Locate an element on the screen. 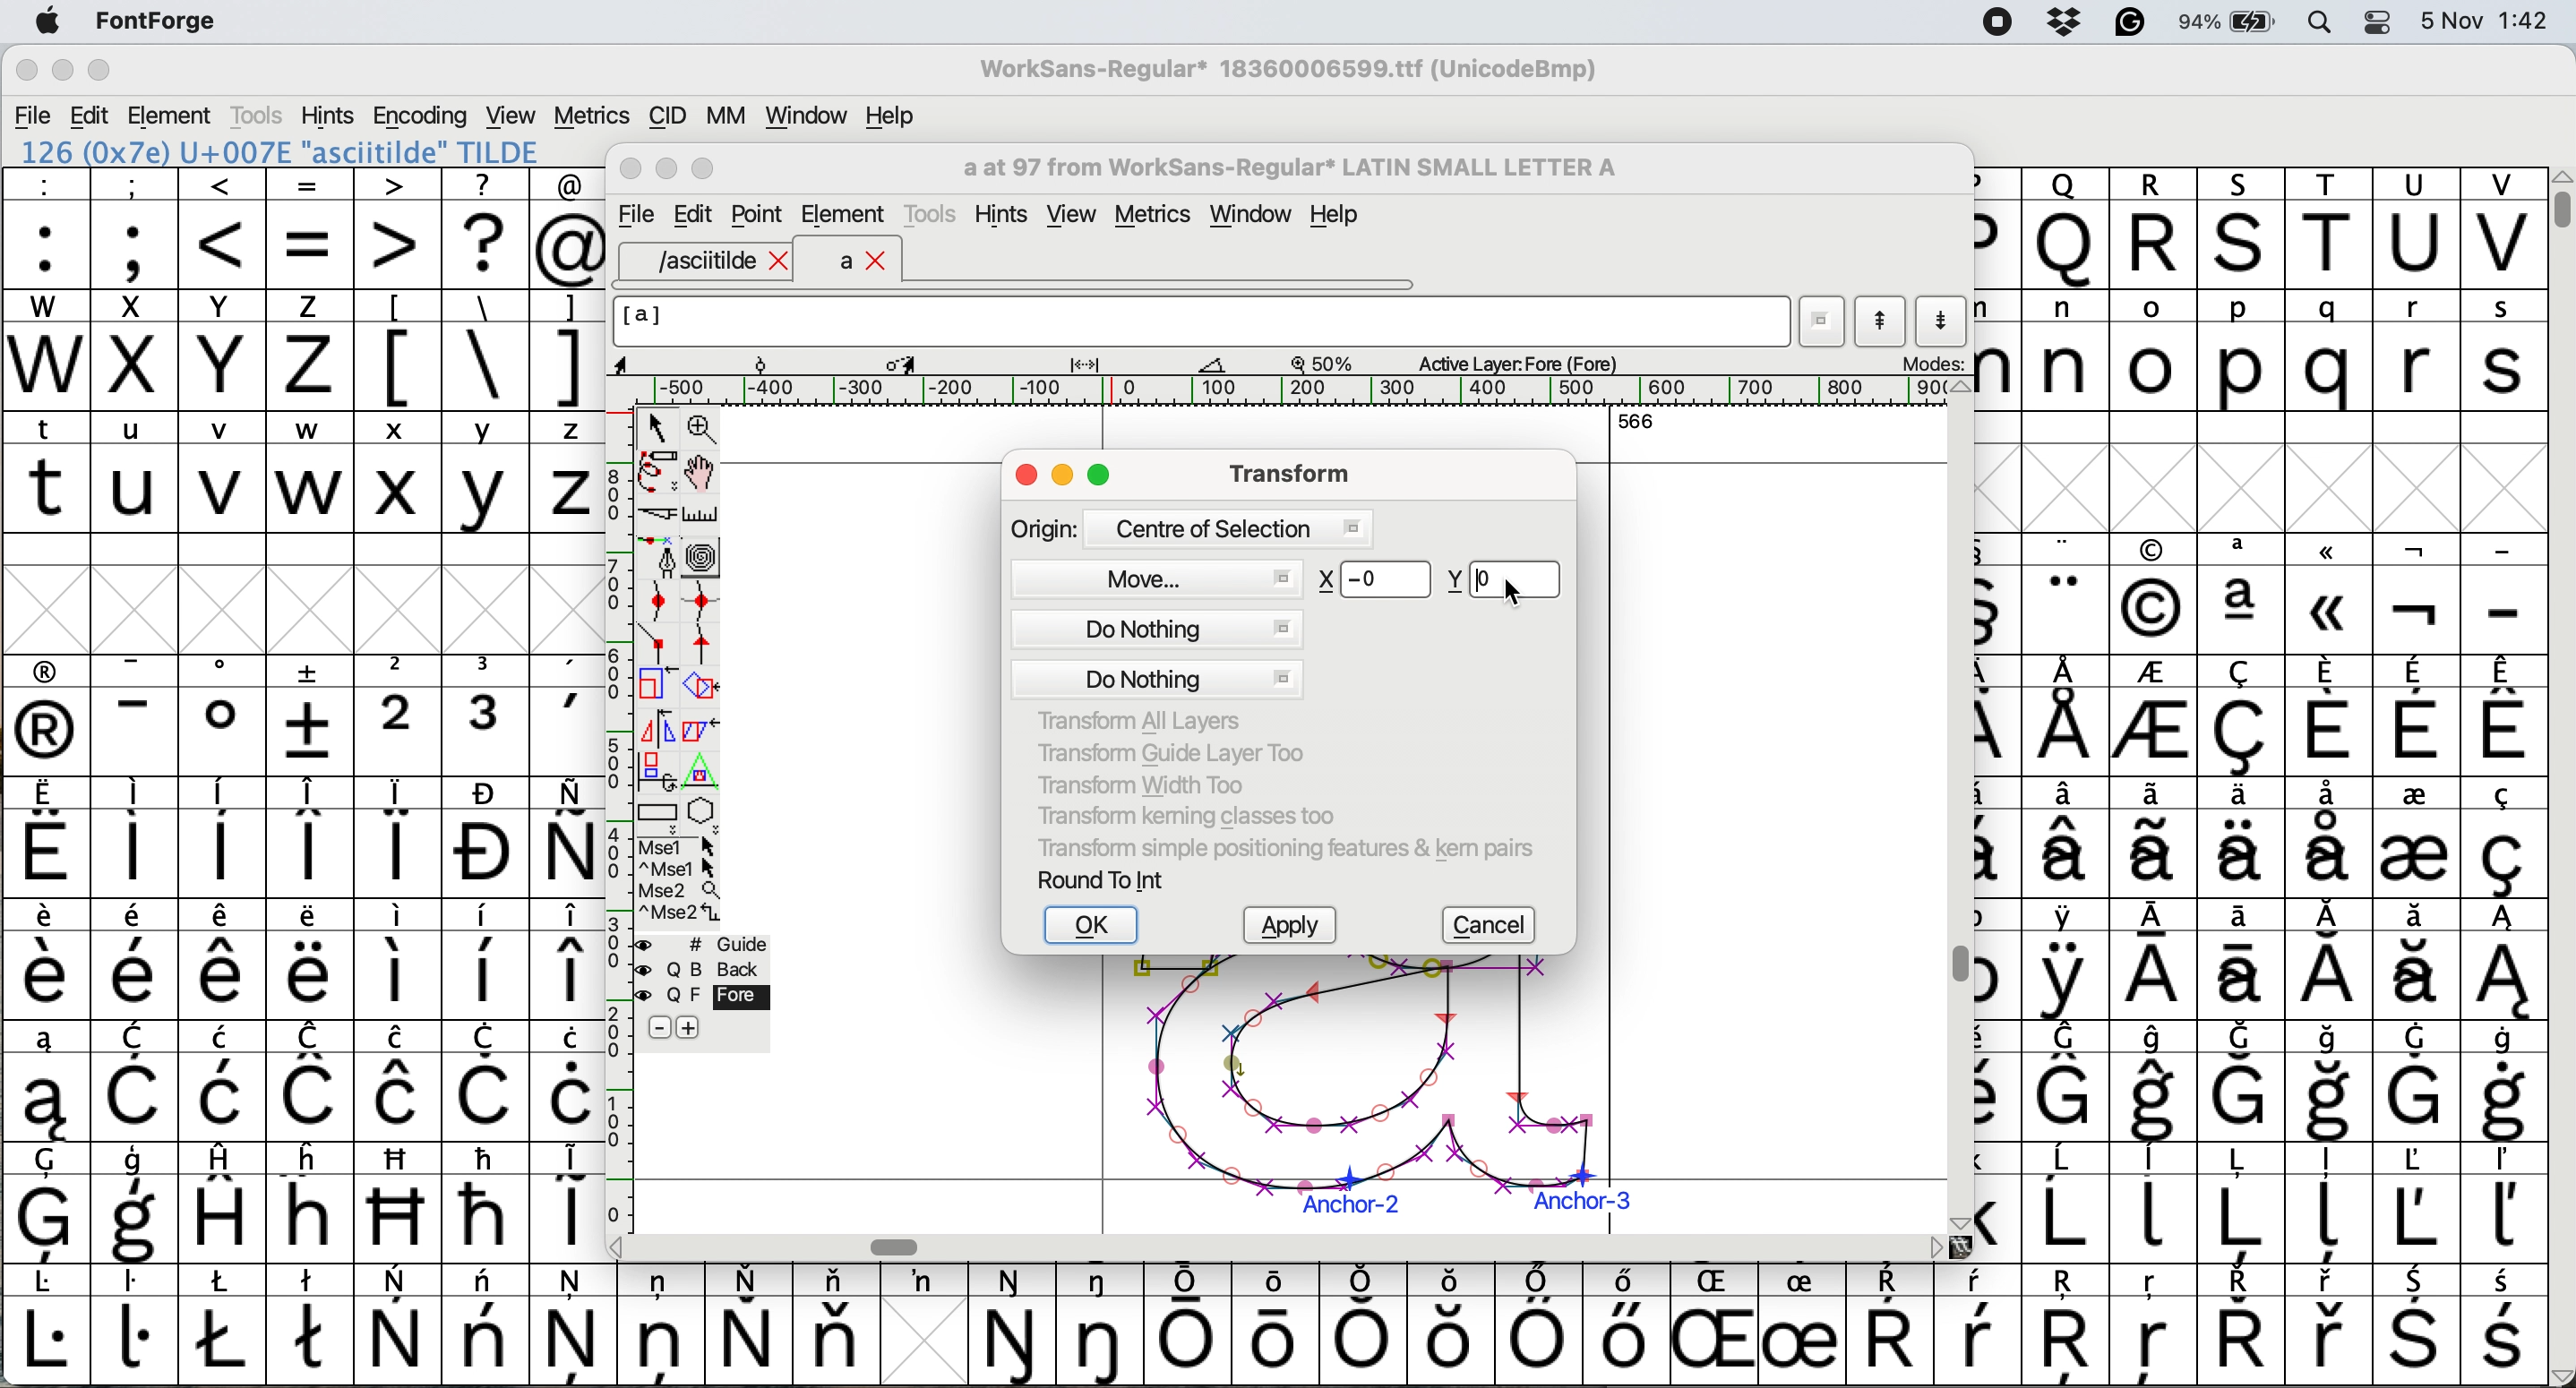  symbol is located at coordinates (400, 837).